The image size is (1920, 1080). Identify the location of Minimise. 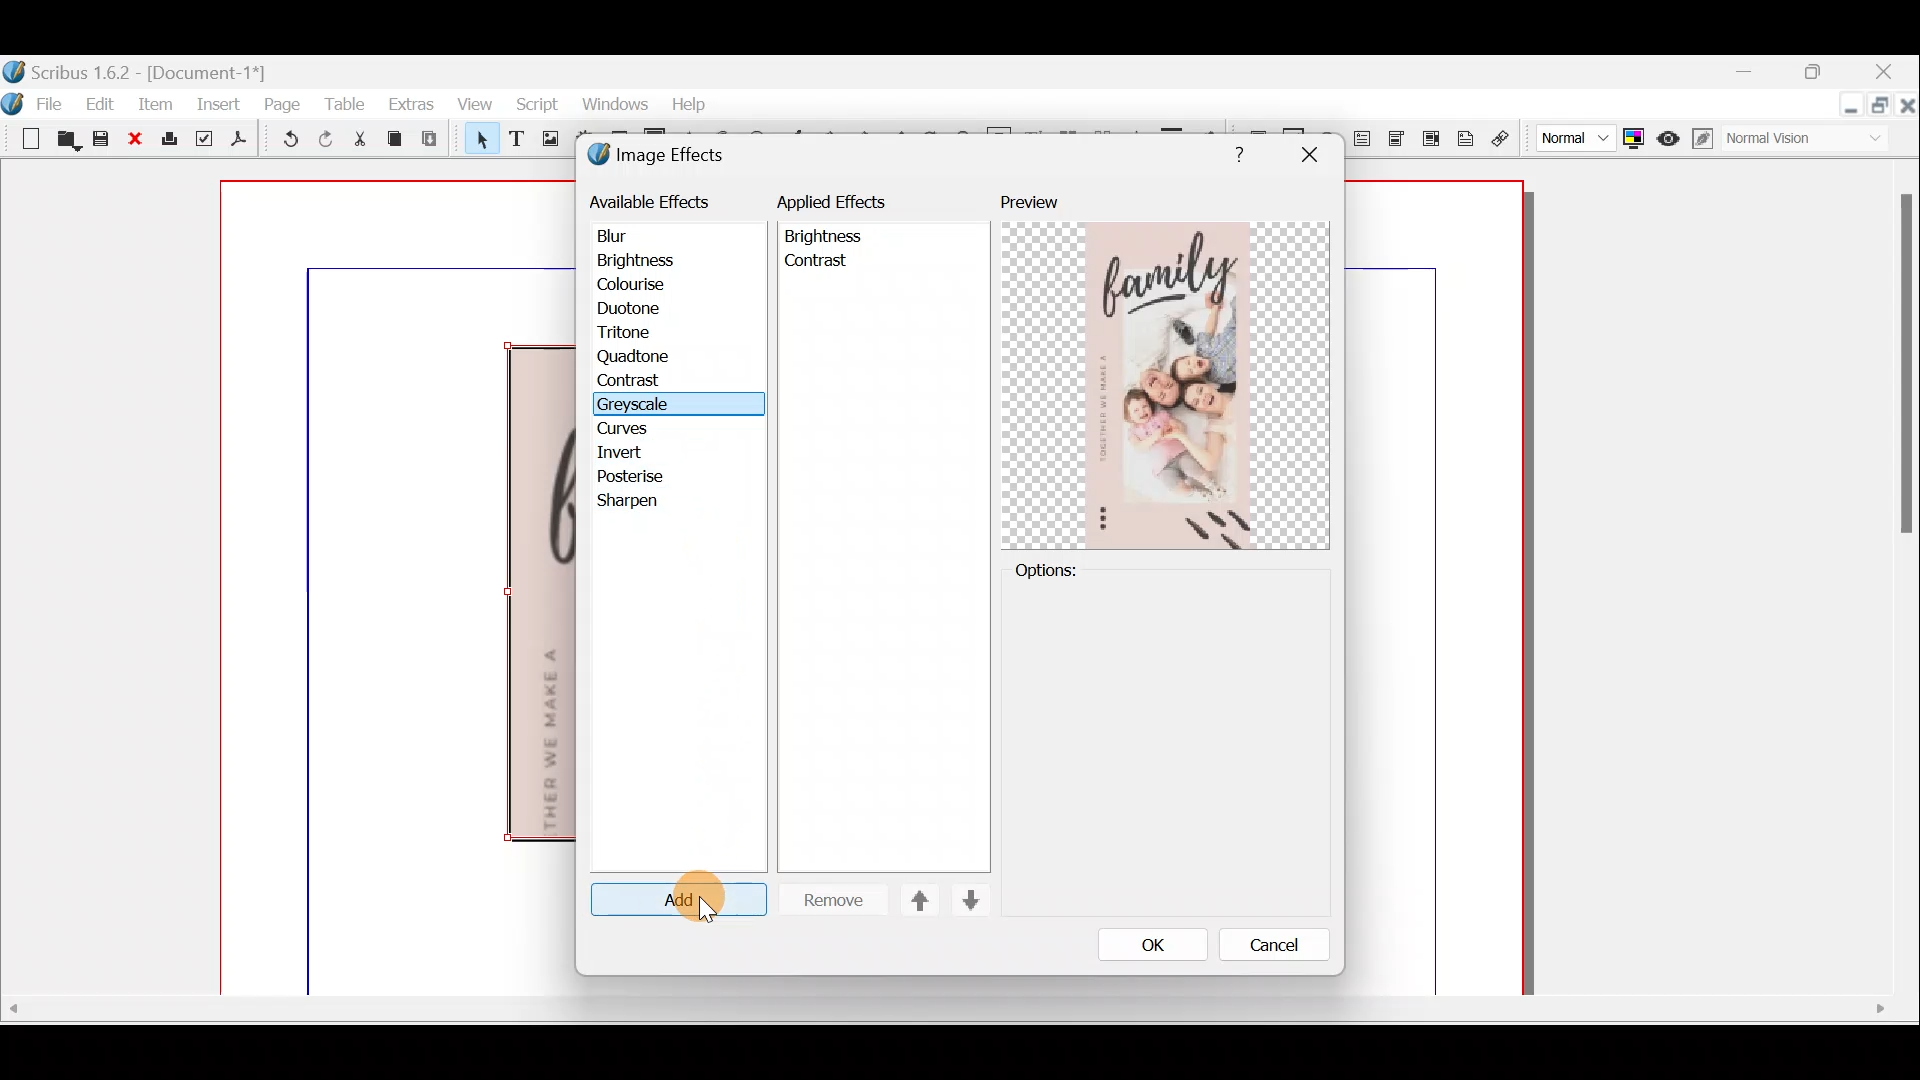
(1844, 106).